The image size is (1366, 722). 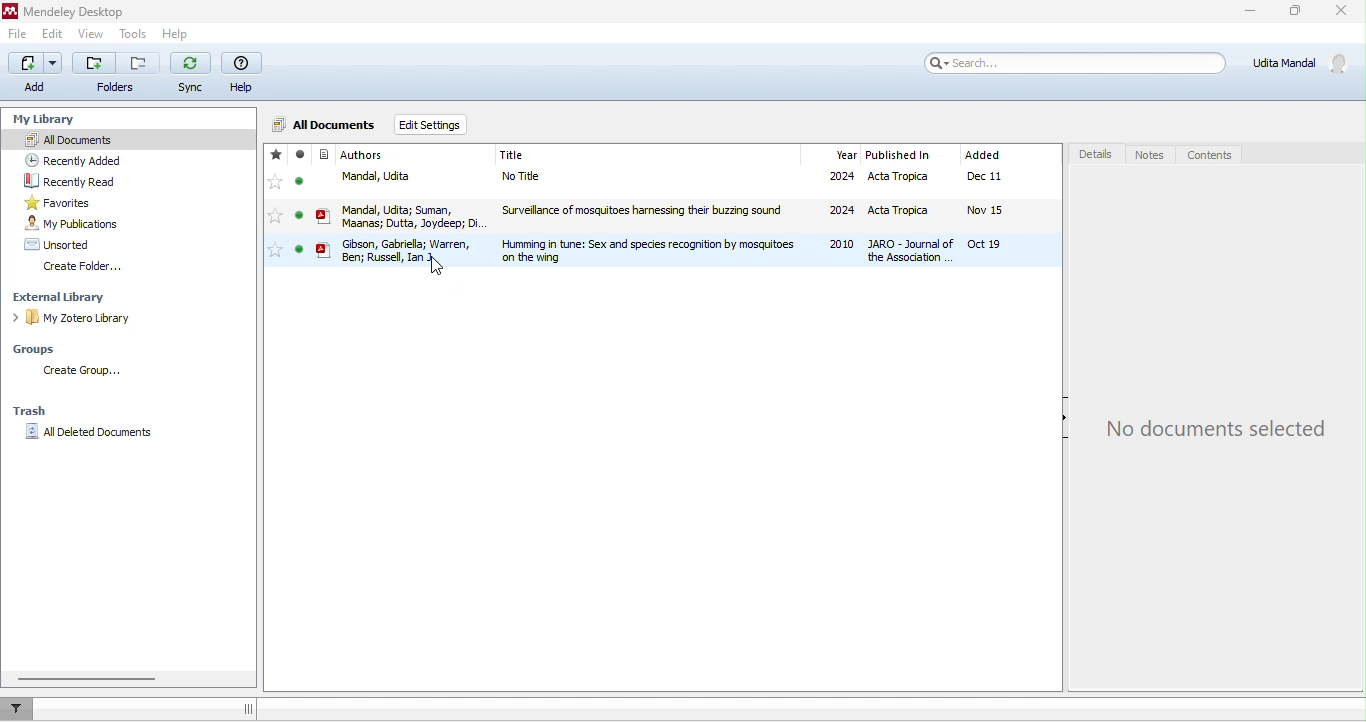 What do you see at coordinates (41, 349) in the screenshot?
I see `groups` at bounding box center [41, 349].